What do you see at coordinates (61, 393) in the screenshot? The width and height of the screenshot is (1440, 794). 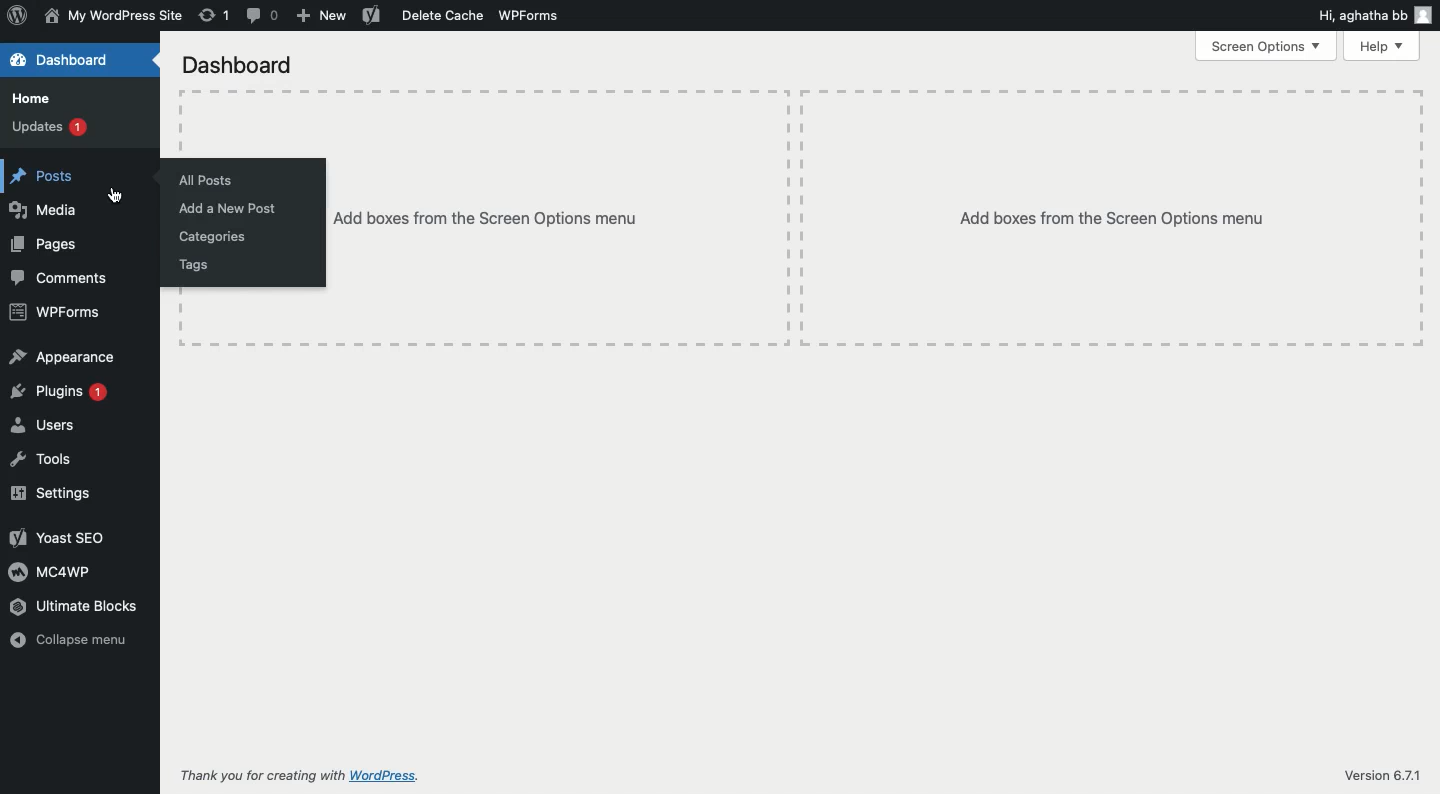 I see `Plugins` at bounding box center [61, 393].